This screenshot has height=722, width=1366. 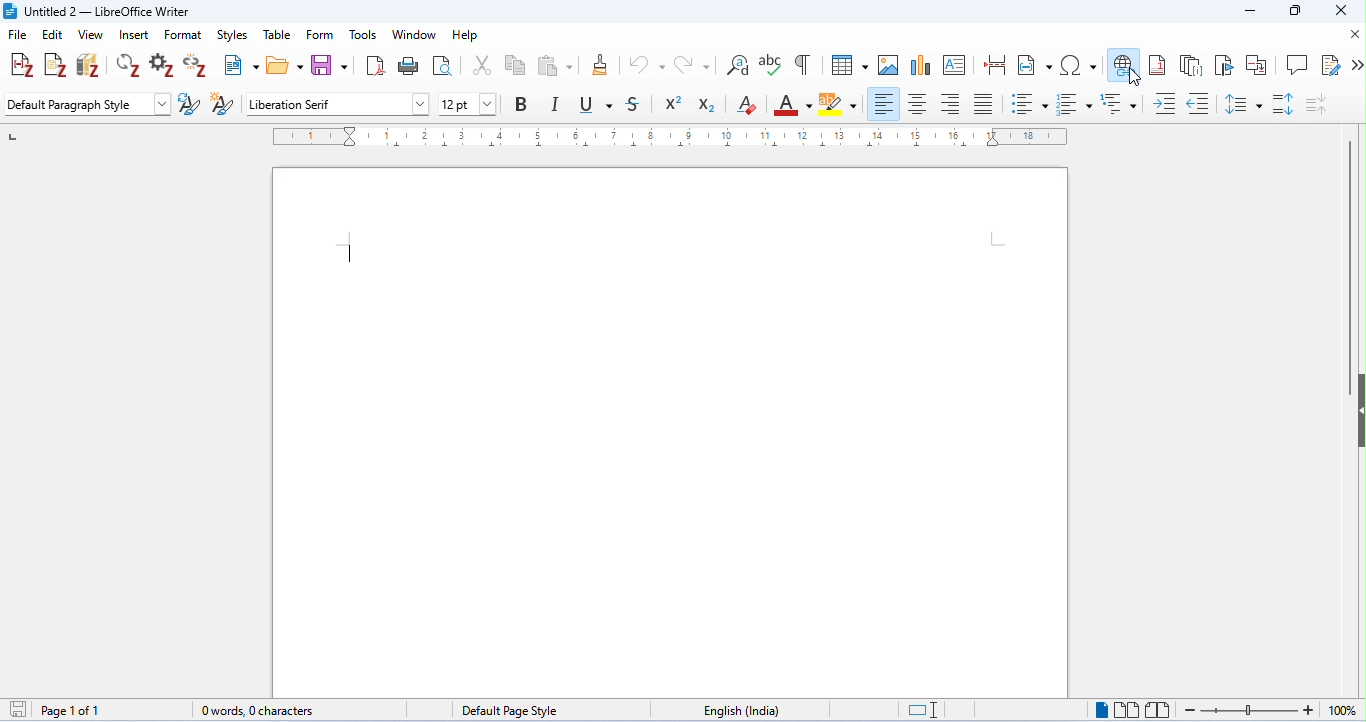 I want to click on form, so click(x=321, y=34).